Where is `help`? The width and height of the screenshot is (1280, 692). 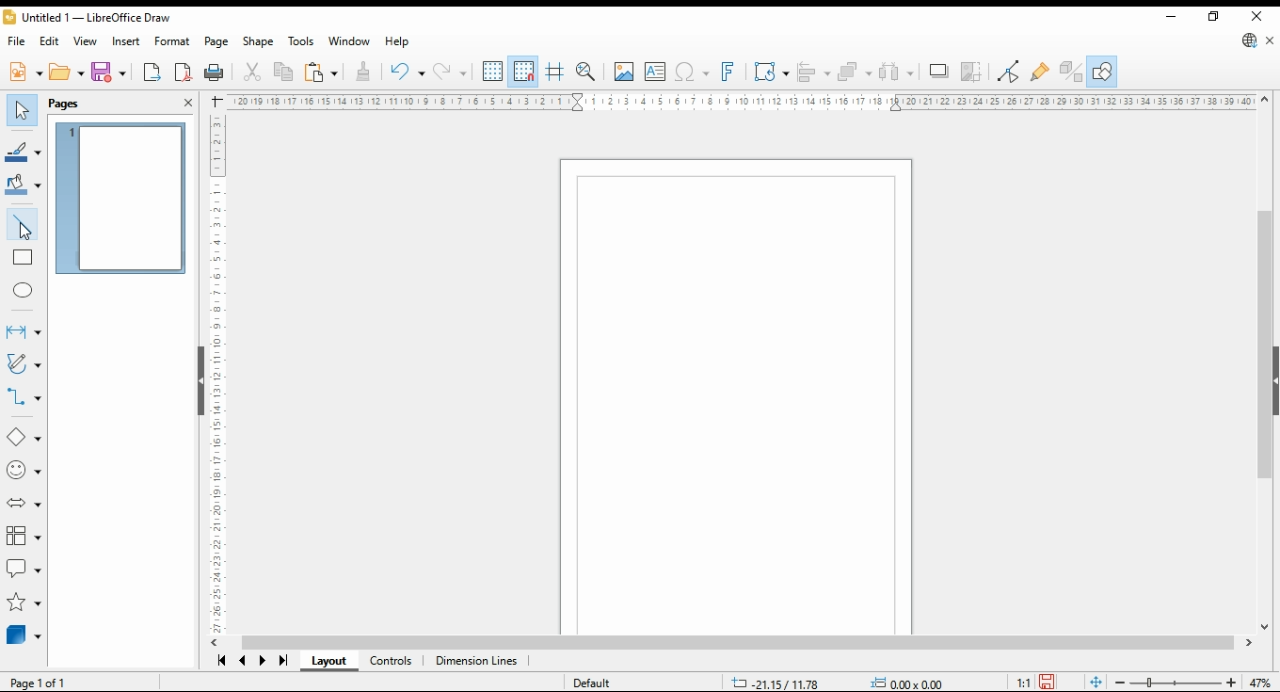
help is located at coordinates (398, 42).